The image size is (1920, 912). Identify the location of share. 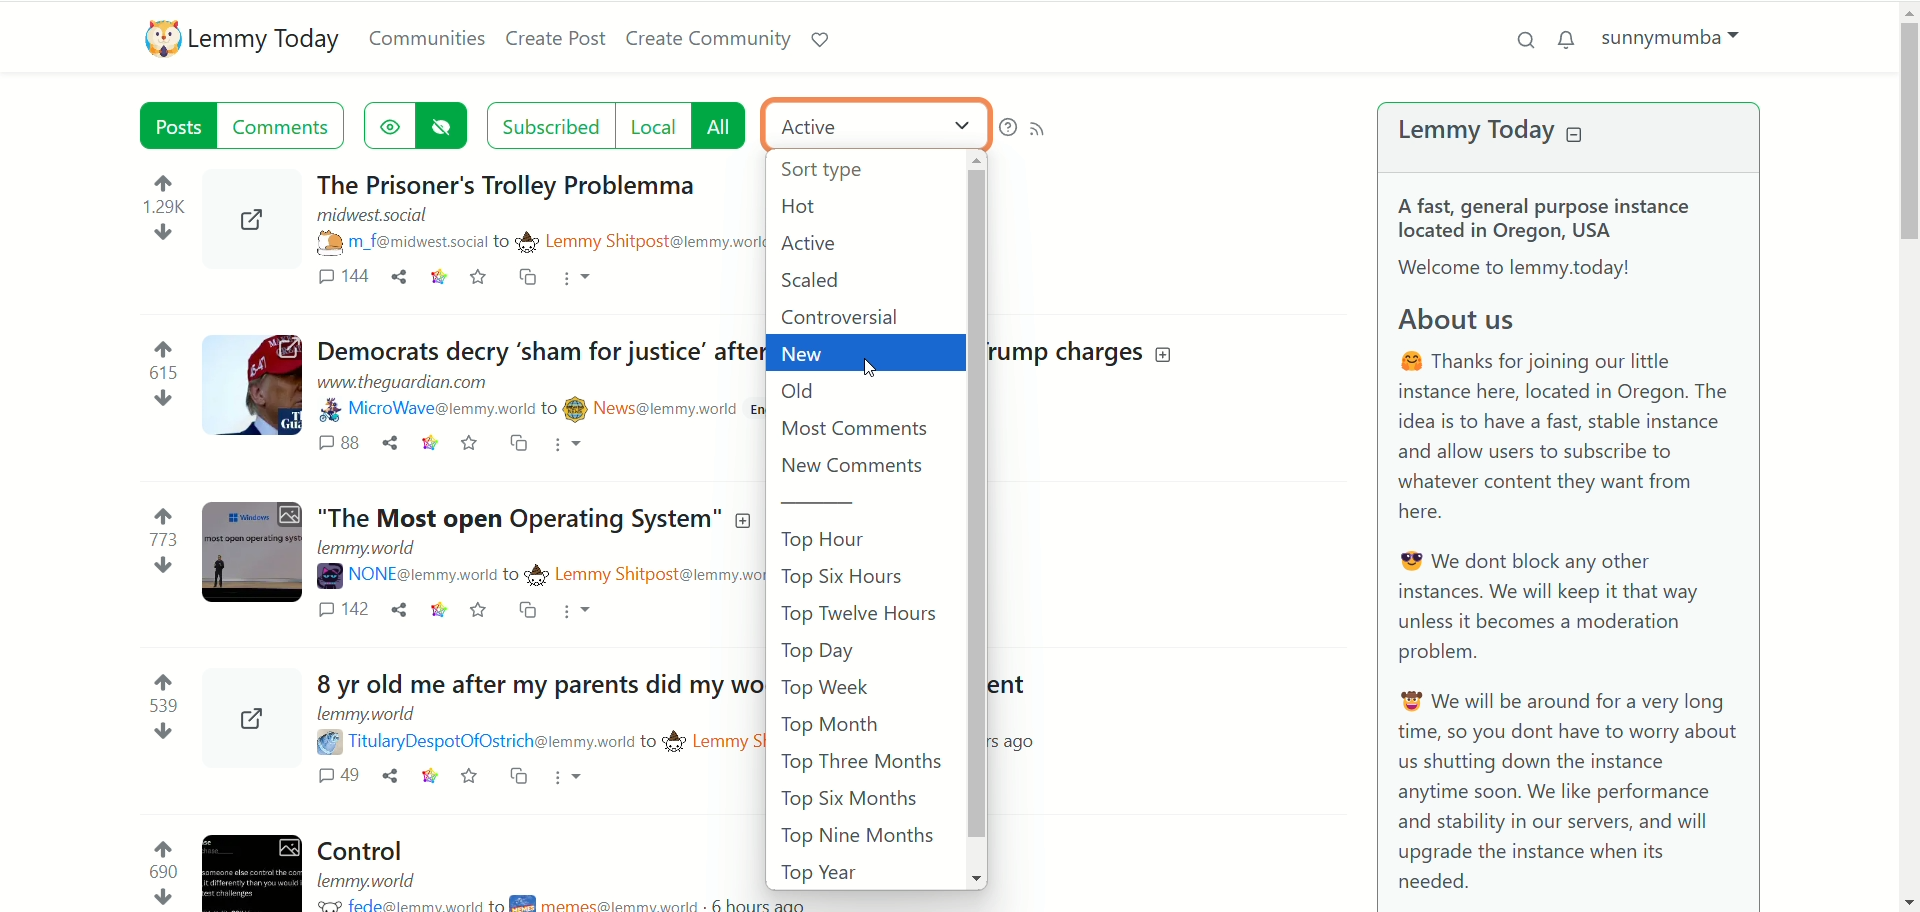
(399, 277).